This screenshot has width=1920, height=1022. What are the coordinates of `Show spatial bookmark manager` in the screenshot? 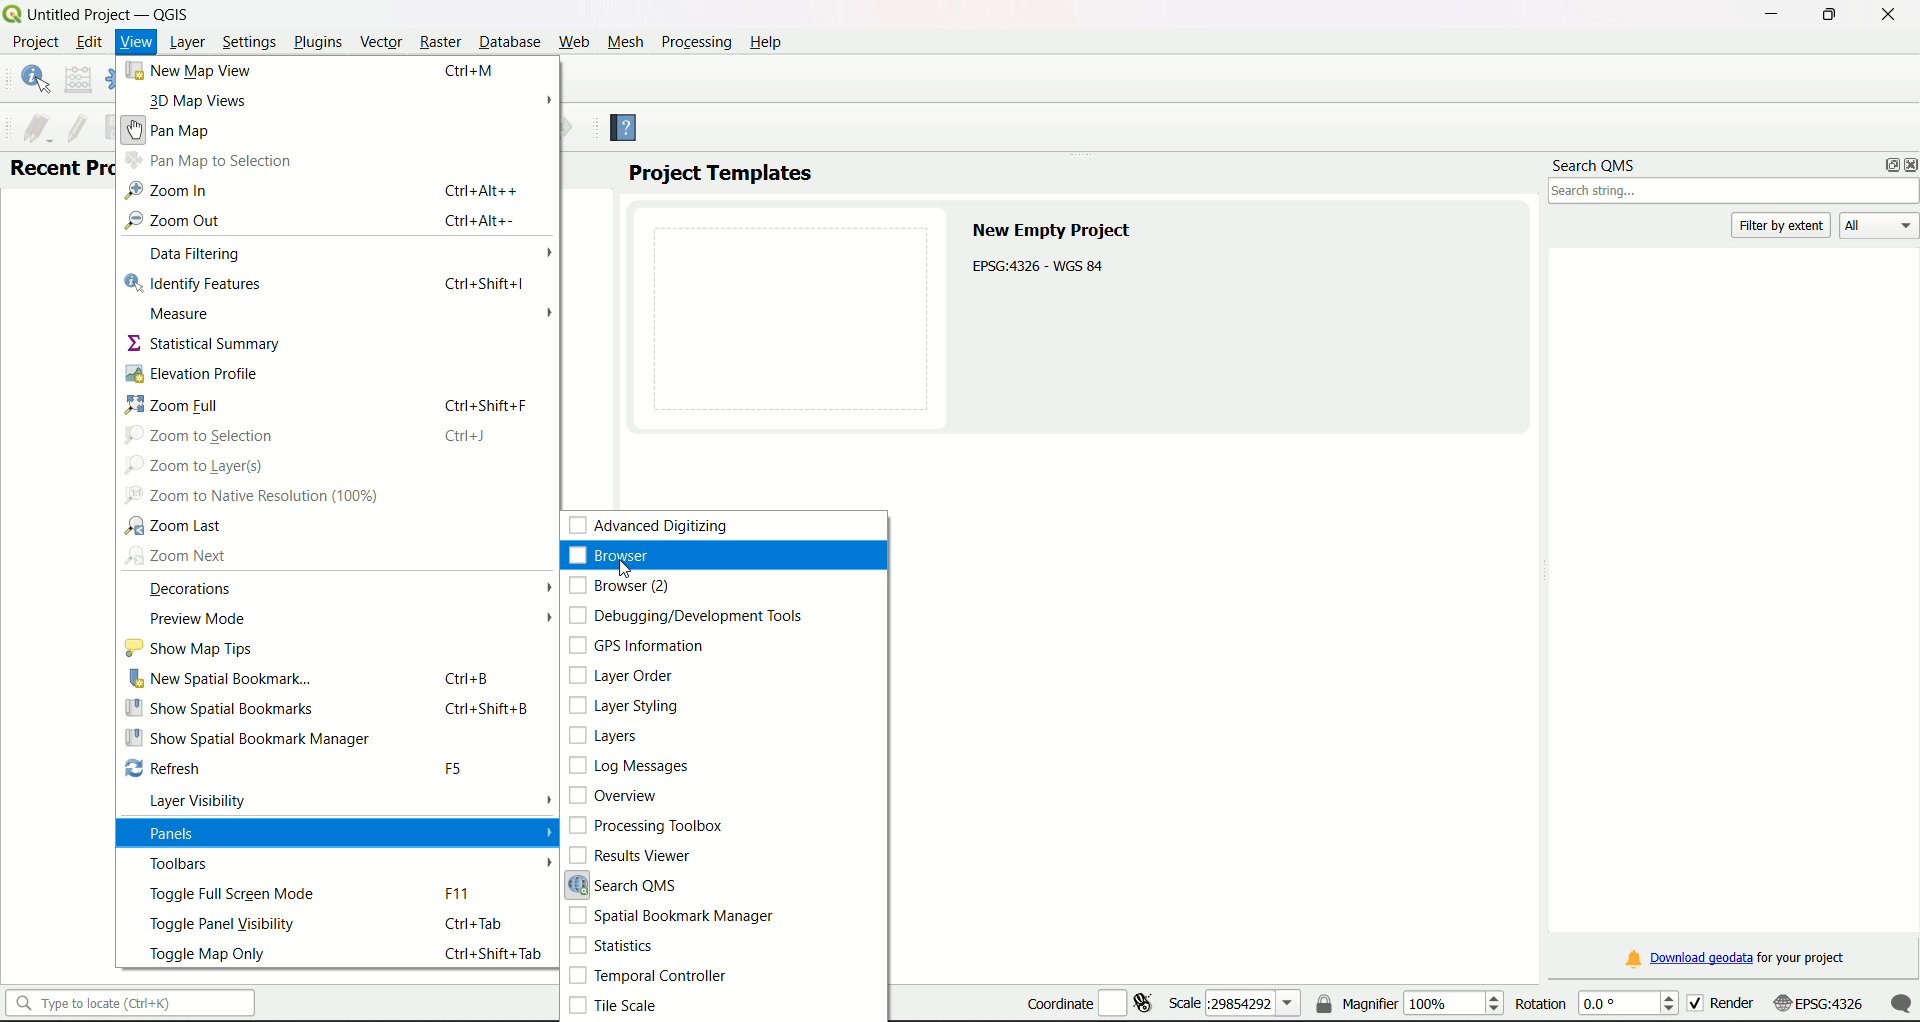 It's located at (248, 739).